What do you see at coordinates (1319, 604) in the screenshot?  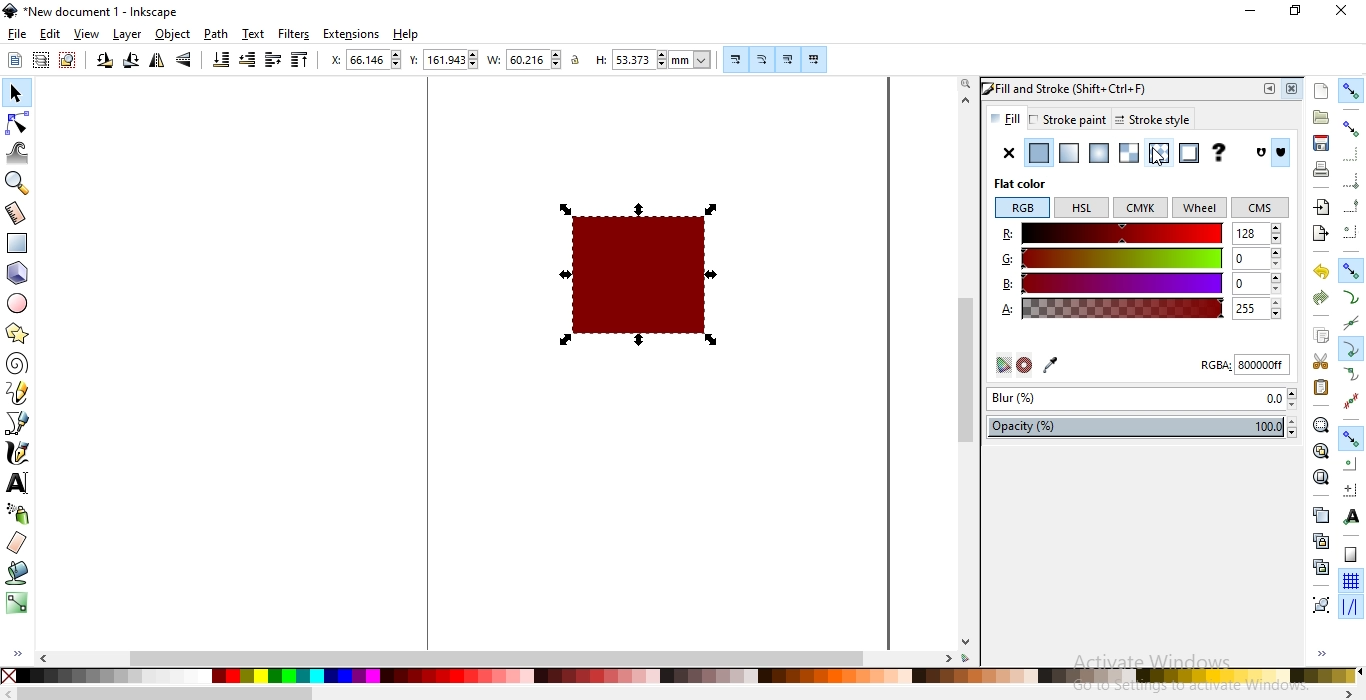 I see `group selected objects` at bounding box center [1319, 604].